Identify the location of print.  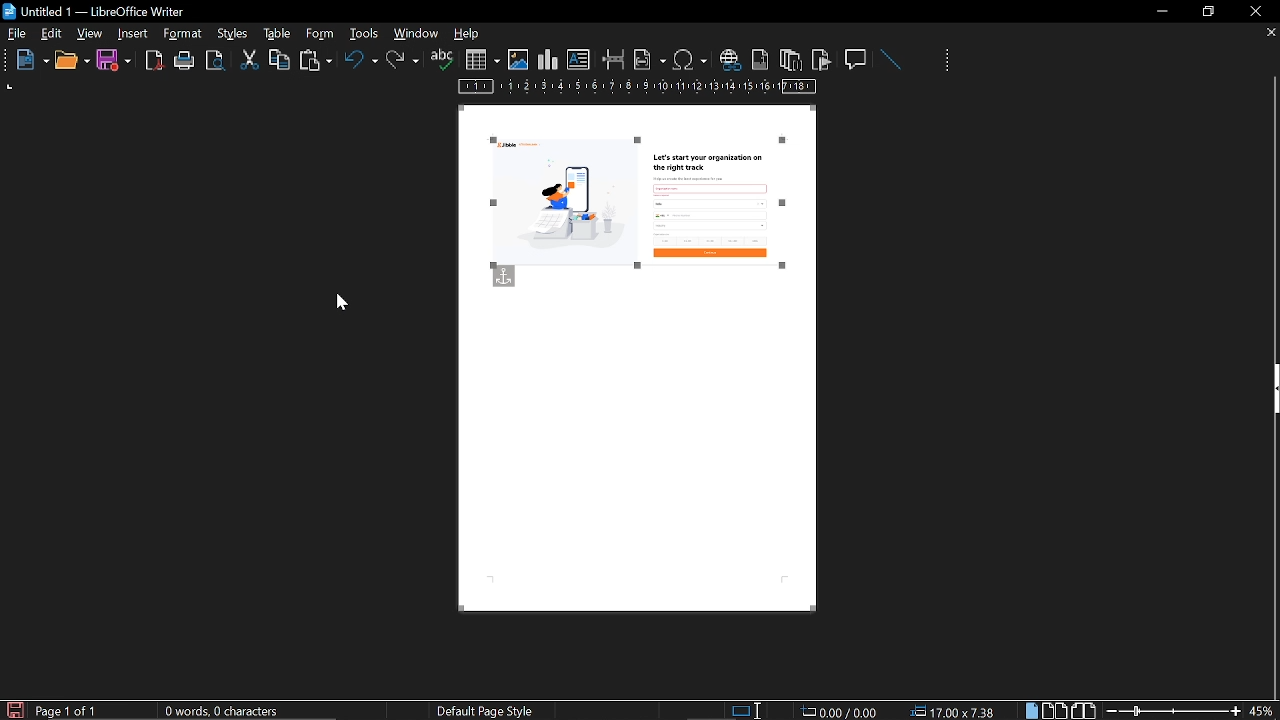
(185, 61).